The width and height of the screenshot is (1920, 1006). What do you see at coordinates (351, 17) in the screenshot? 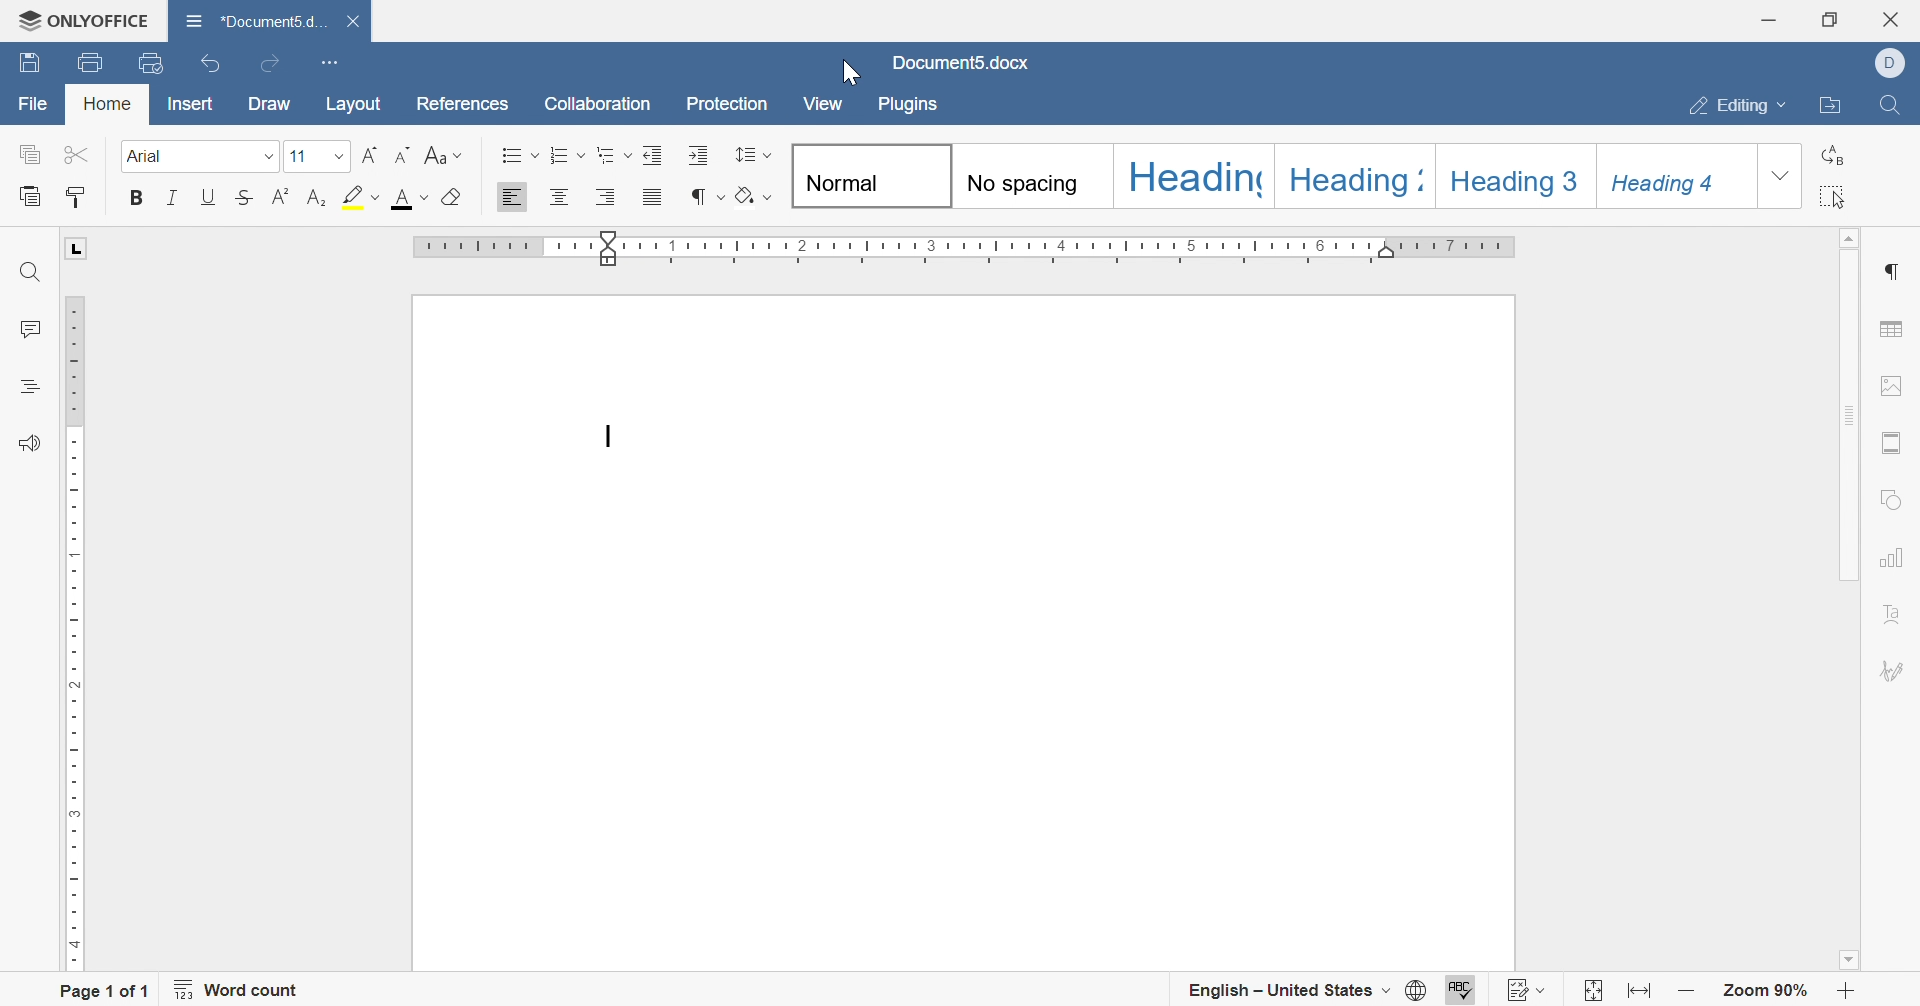
I see `close` at bounding box center [351, 17].